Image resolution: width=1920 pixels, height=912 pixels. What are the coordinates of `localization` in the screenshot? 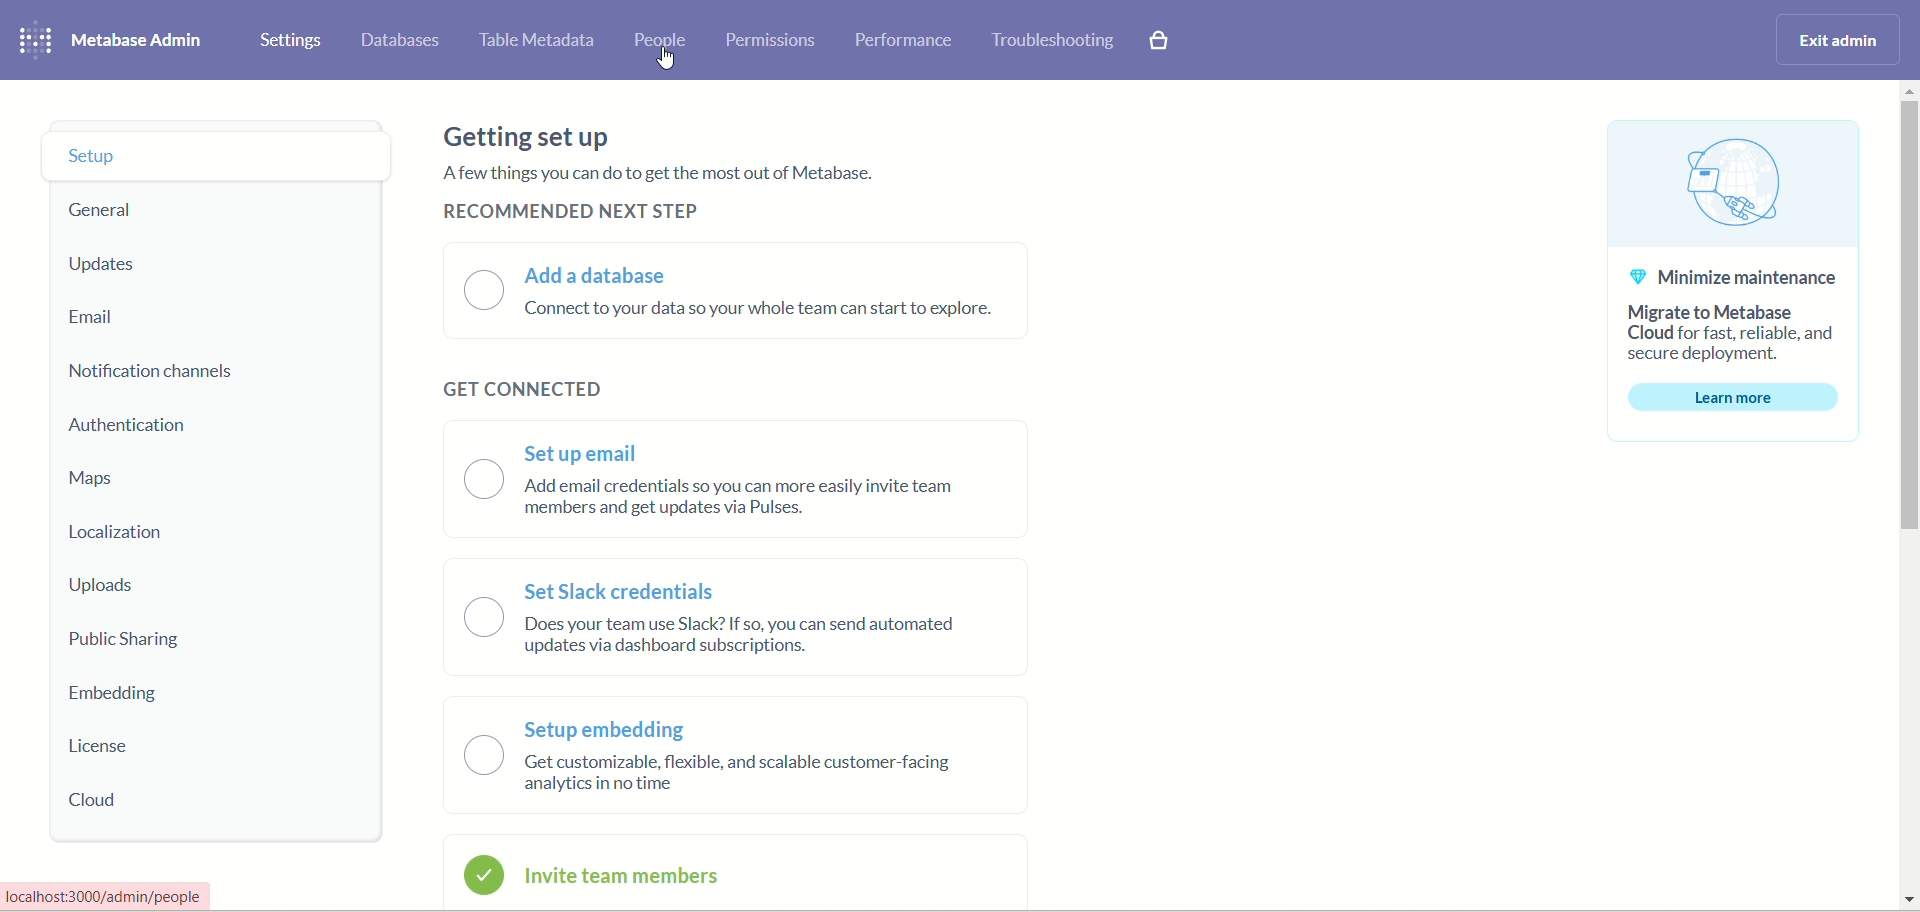 It's located at (124, 532).